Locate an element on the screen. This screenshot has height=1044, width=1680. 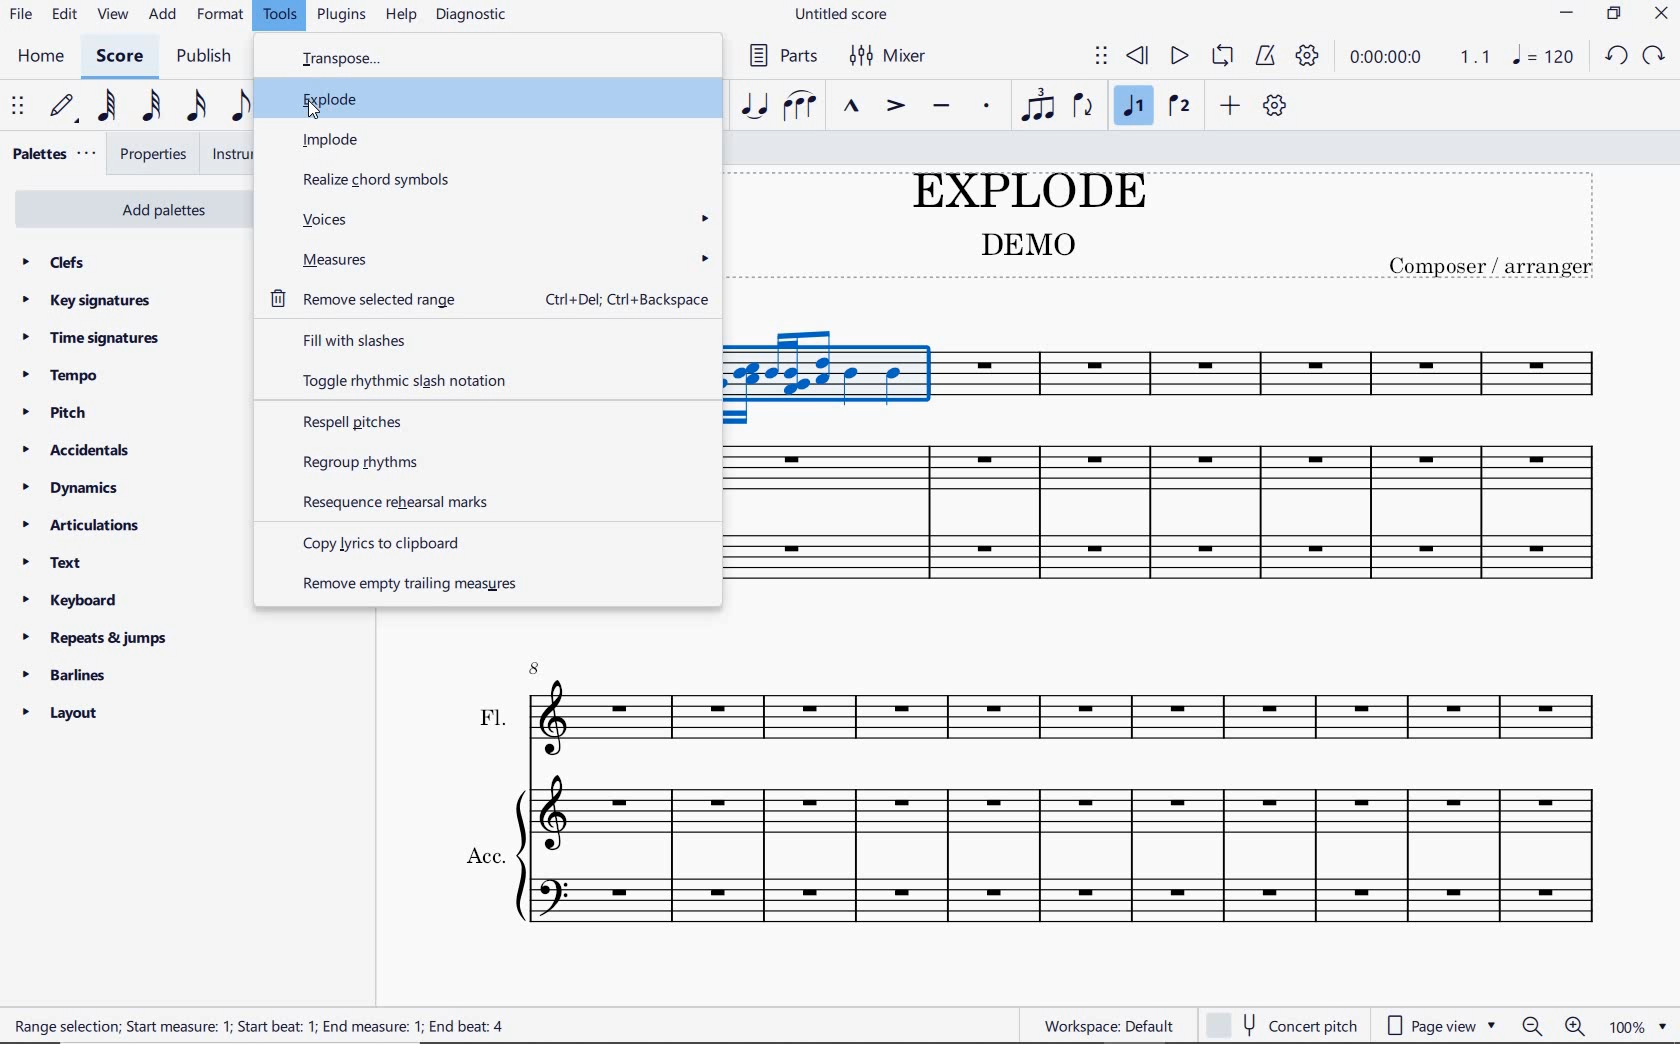
articulations is located at coordinates (82, 525).